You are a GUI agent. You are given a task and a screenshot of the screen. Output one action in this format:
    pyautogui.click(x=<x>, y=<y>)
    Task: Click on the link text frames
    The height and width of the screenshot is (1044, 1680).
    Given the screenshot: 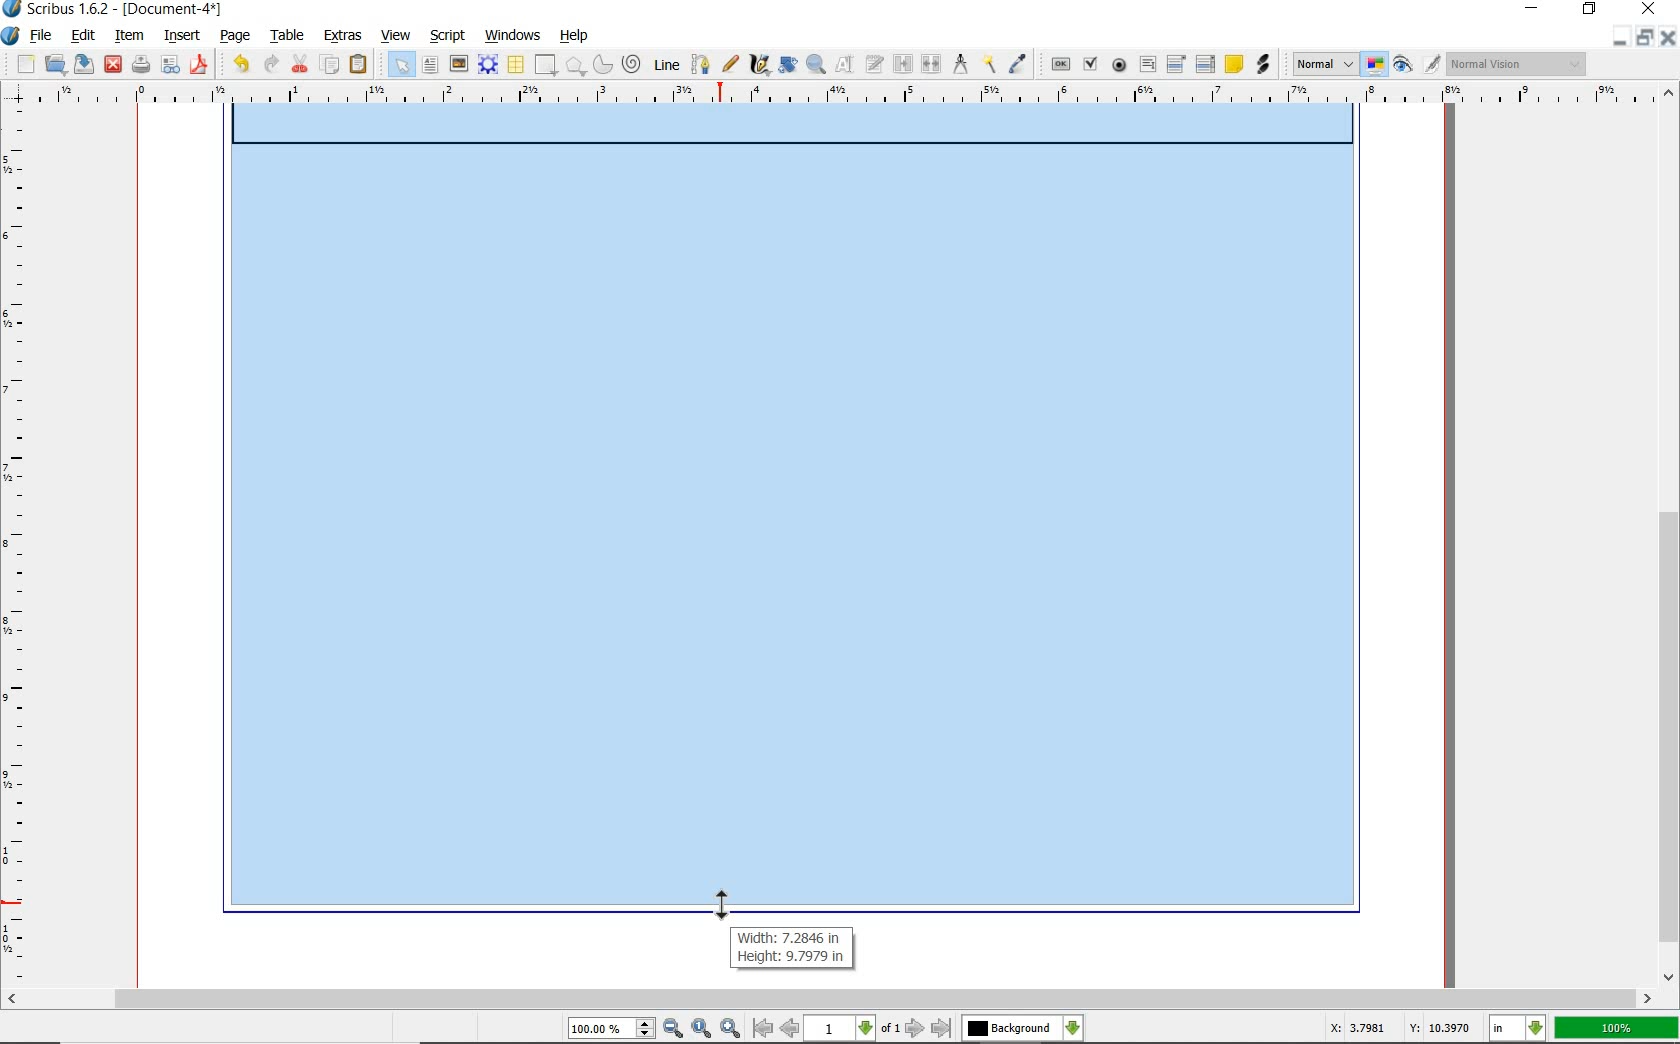 What is the action you would take?
    pyautogui.click(x=900, y=63)
    